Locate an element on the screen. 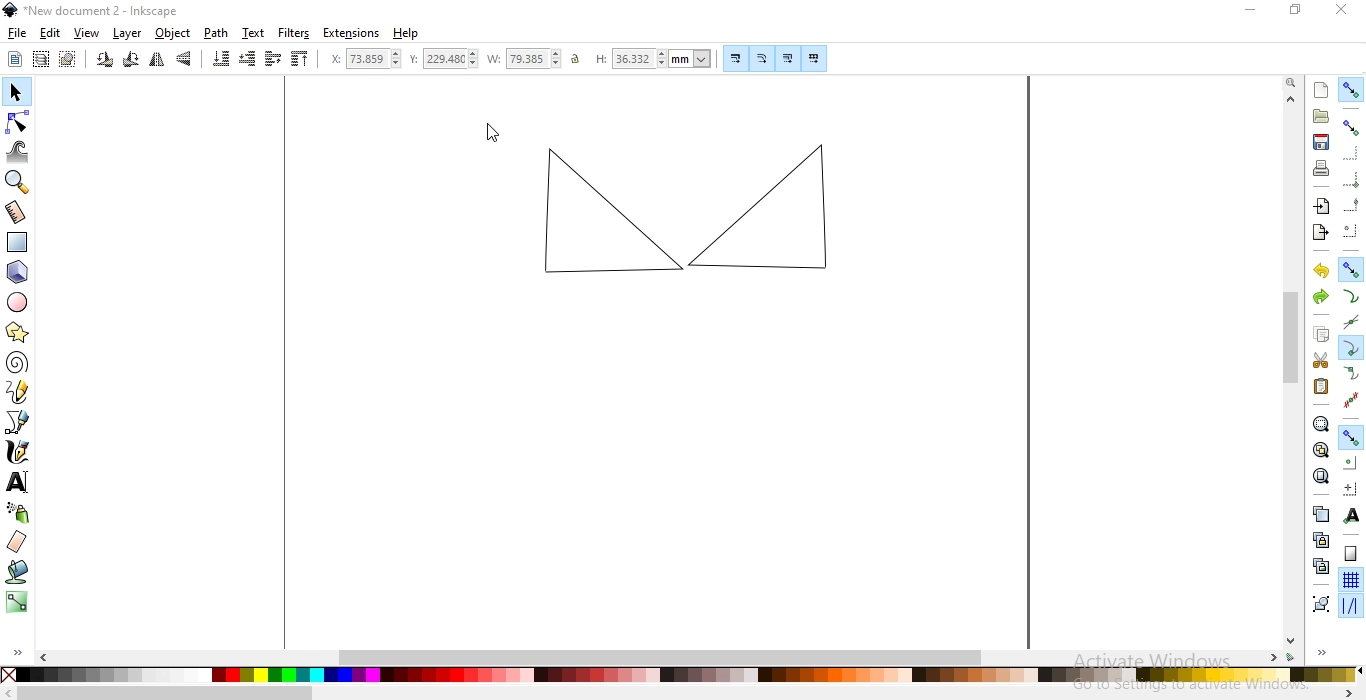 The height and width of the screenshot is (700, 1366). import a bitmap or SVG image is located at coordinates (1324, 208).